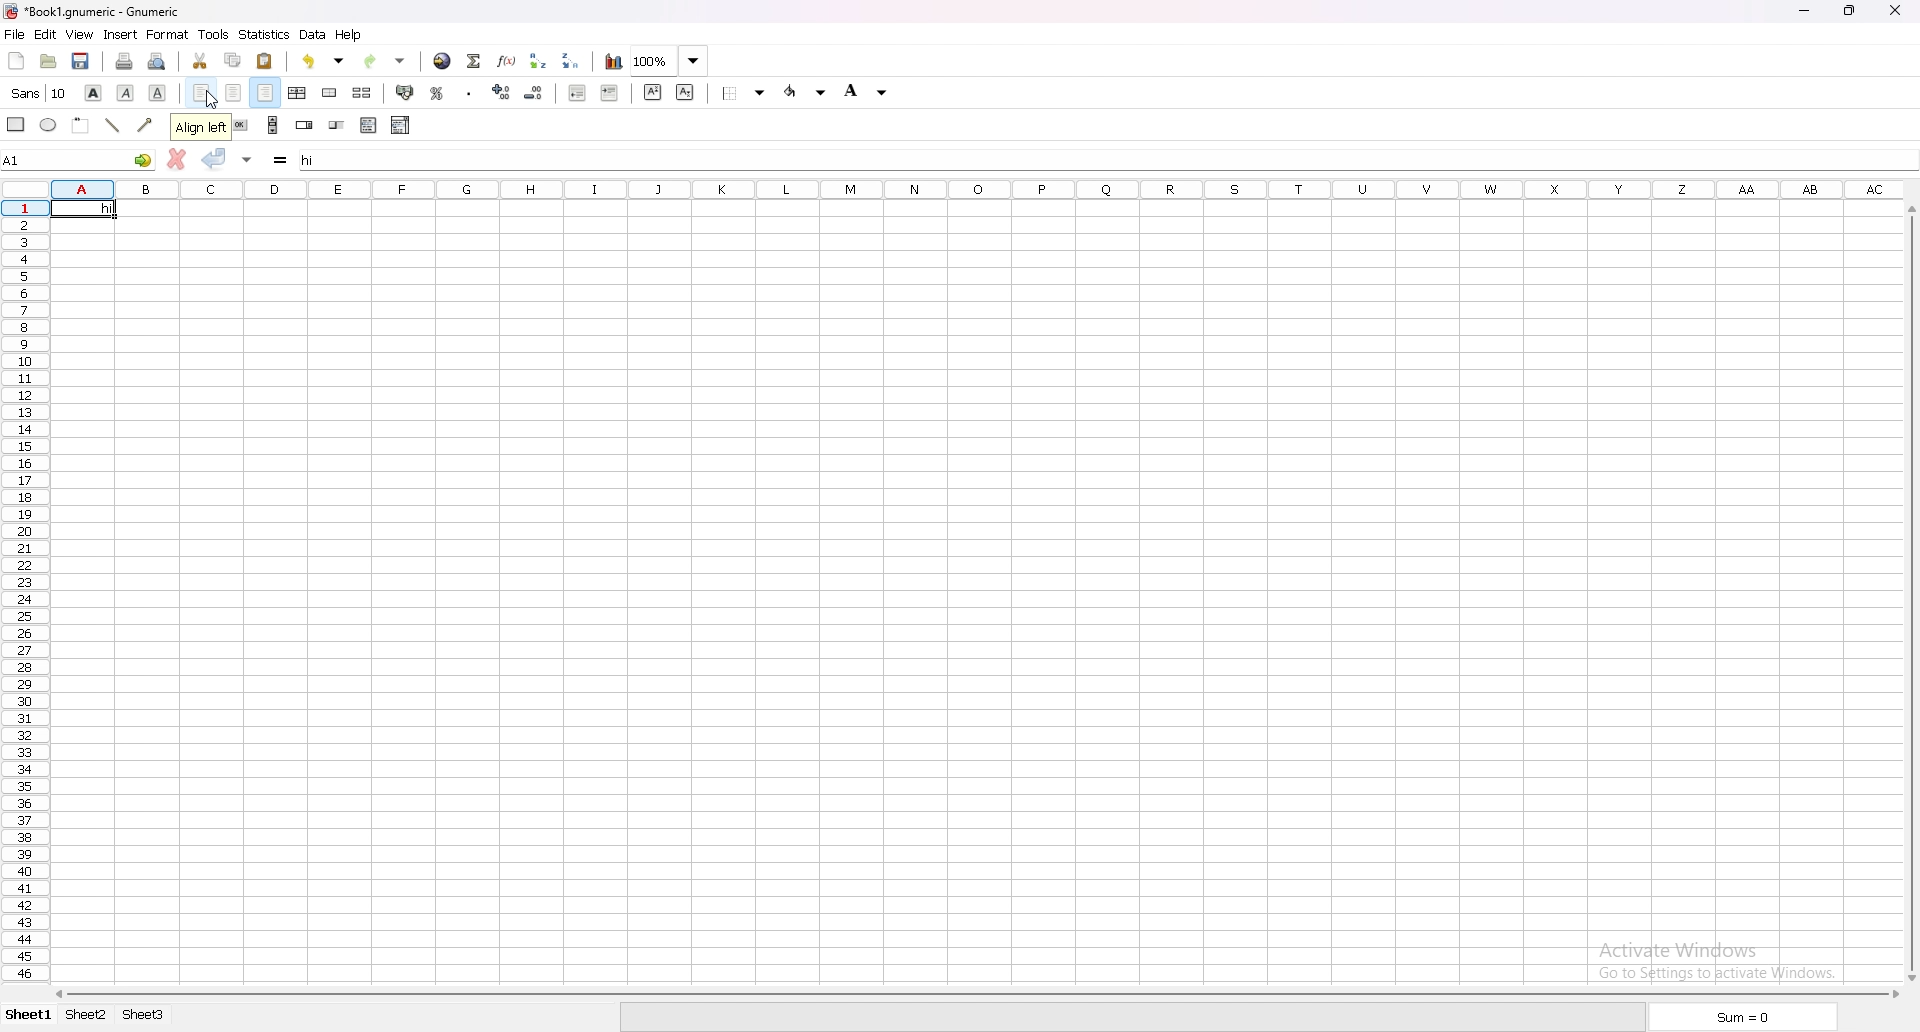 The width and height of the screenshot is (1920, 1032). What do you see at coordinates (651, 92) in the screenshot?
I see `superscript` at bounding box center [651, 92].